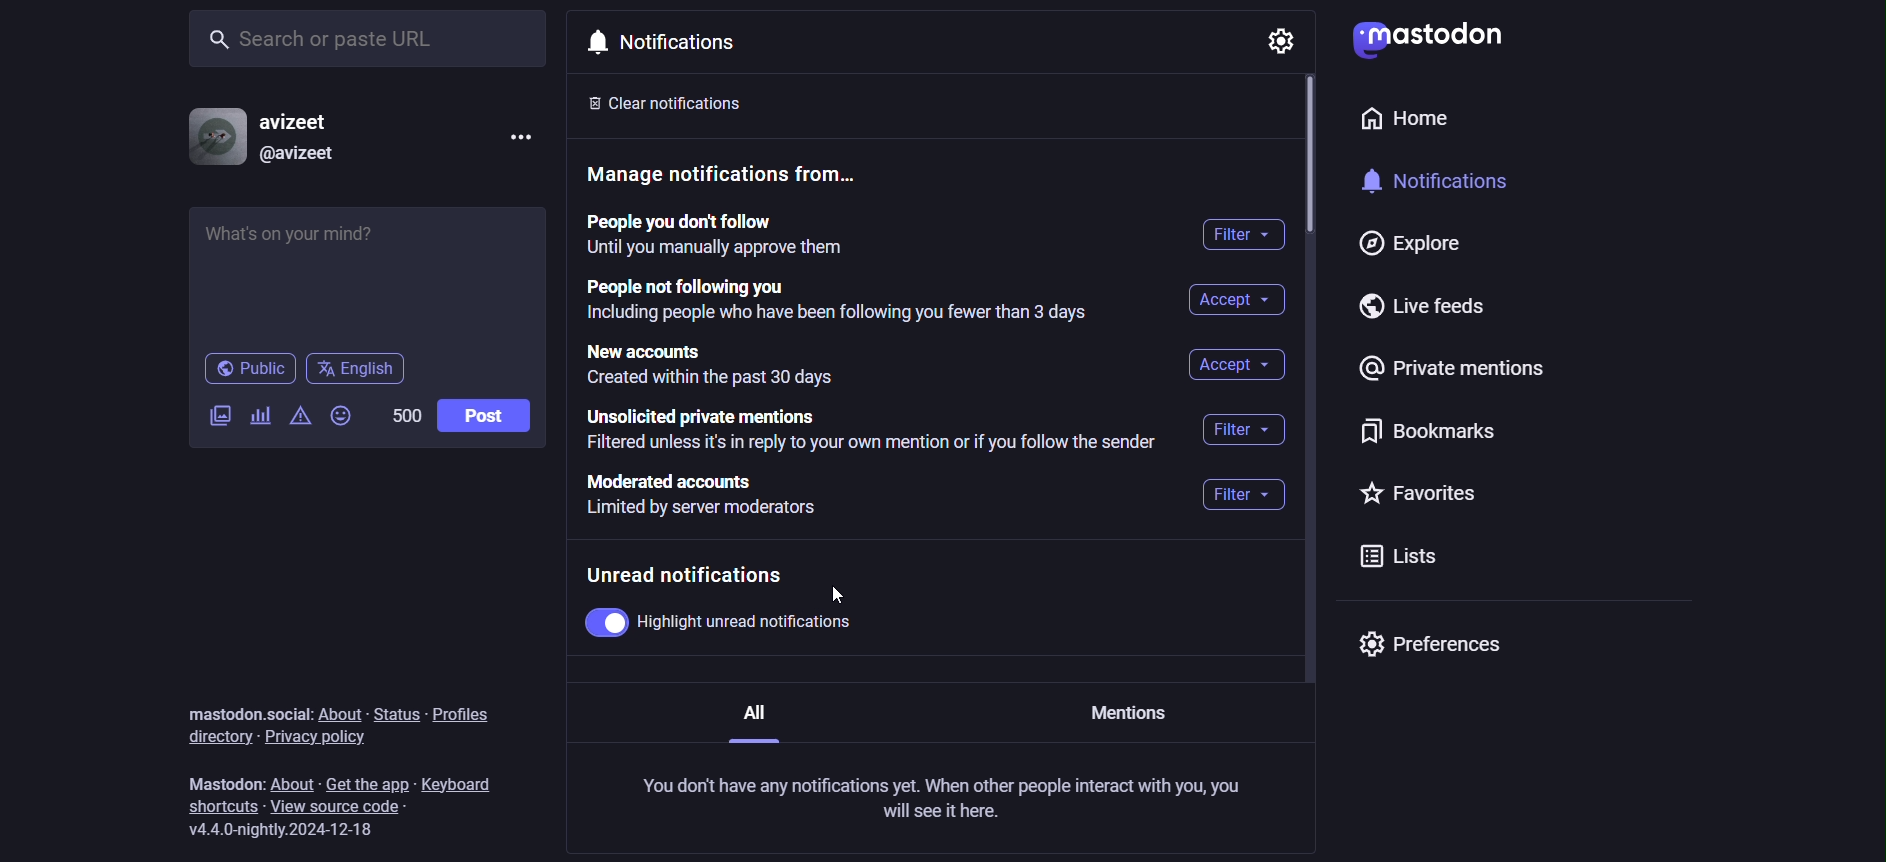  What do you see at coordinates (261, 417) in the screenshot?
I see `add poll` at bounding box center [261, 417].